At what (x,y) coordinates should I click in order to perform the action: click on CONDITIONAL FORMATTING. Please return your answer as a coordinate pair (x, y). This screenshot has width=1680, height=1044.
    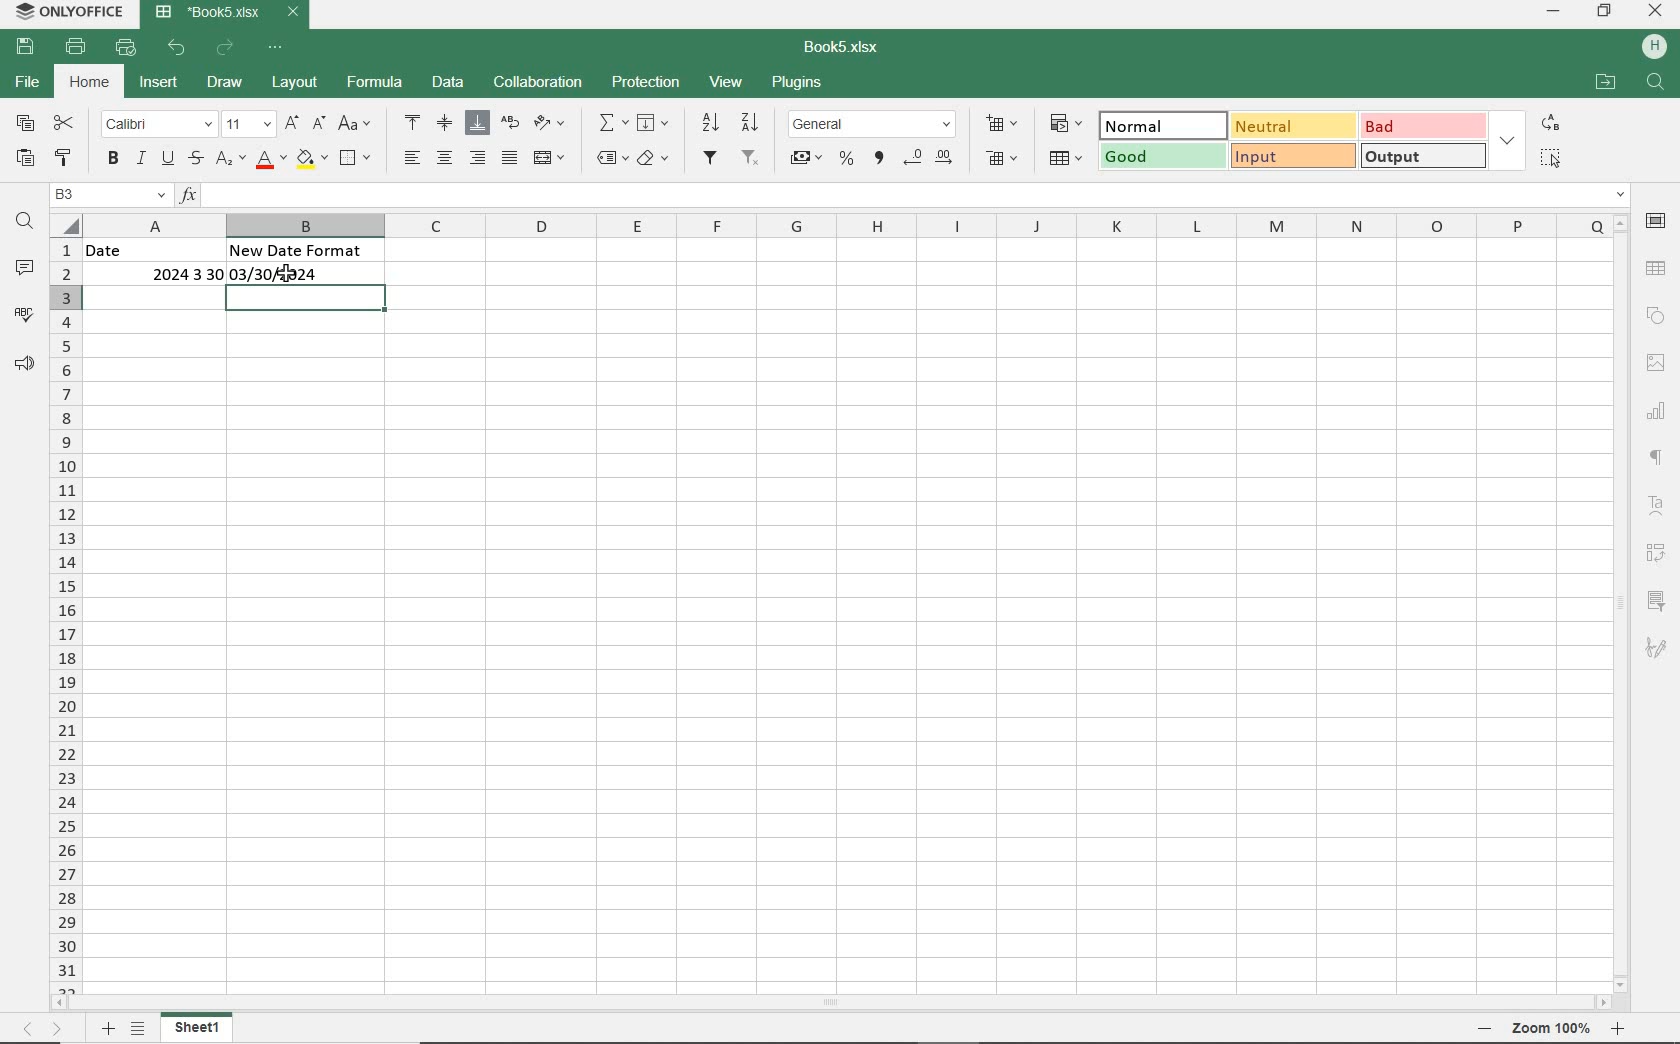
    Looking at the image, I should click on (1064, 124).